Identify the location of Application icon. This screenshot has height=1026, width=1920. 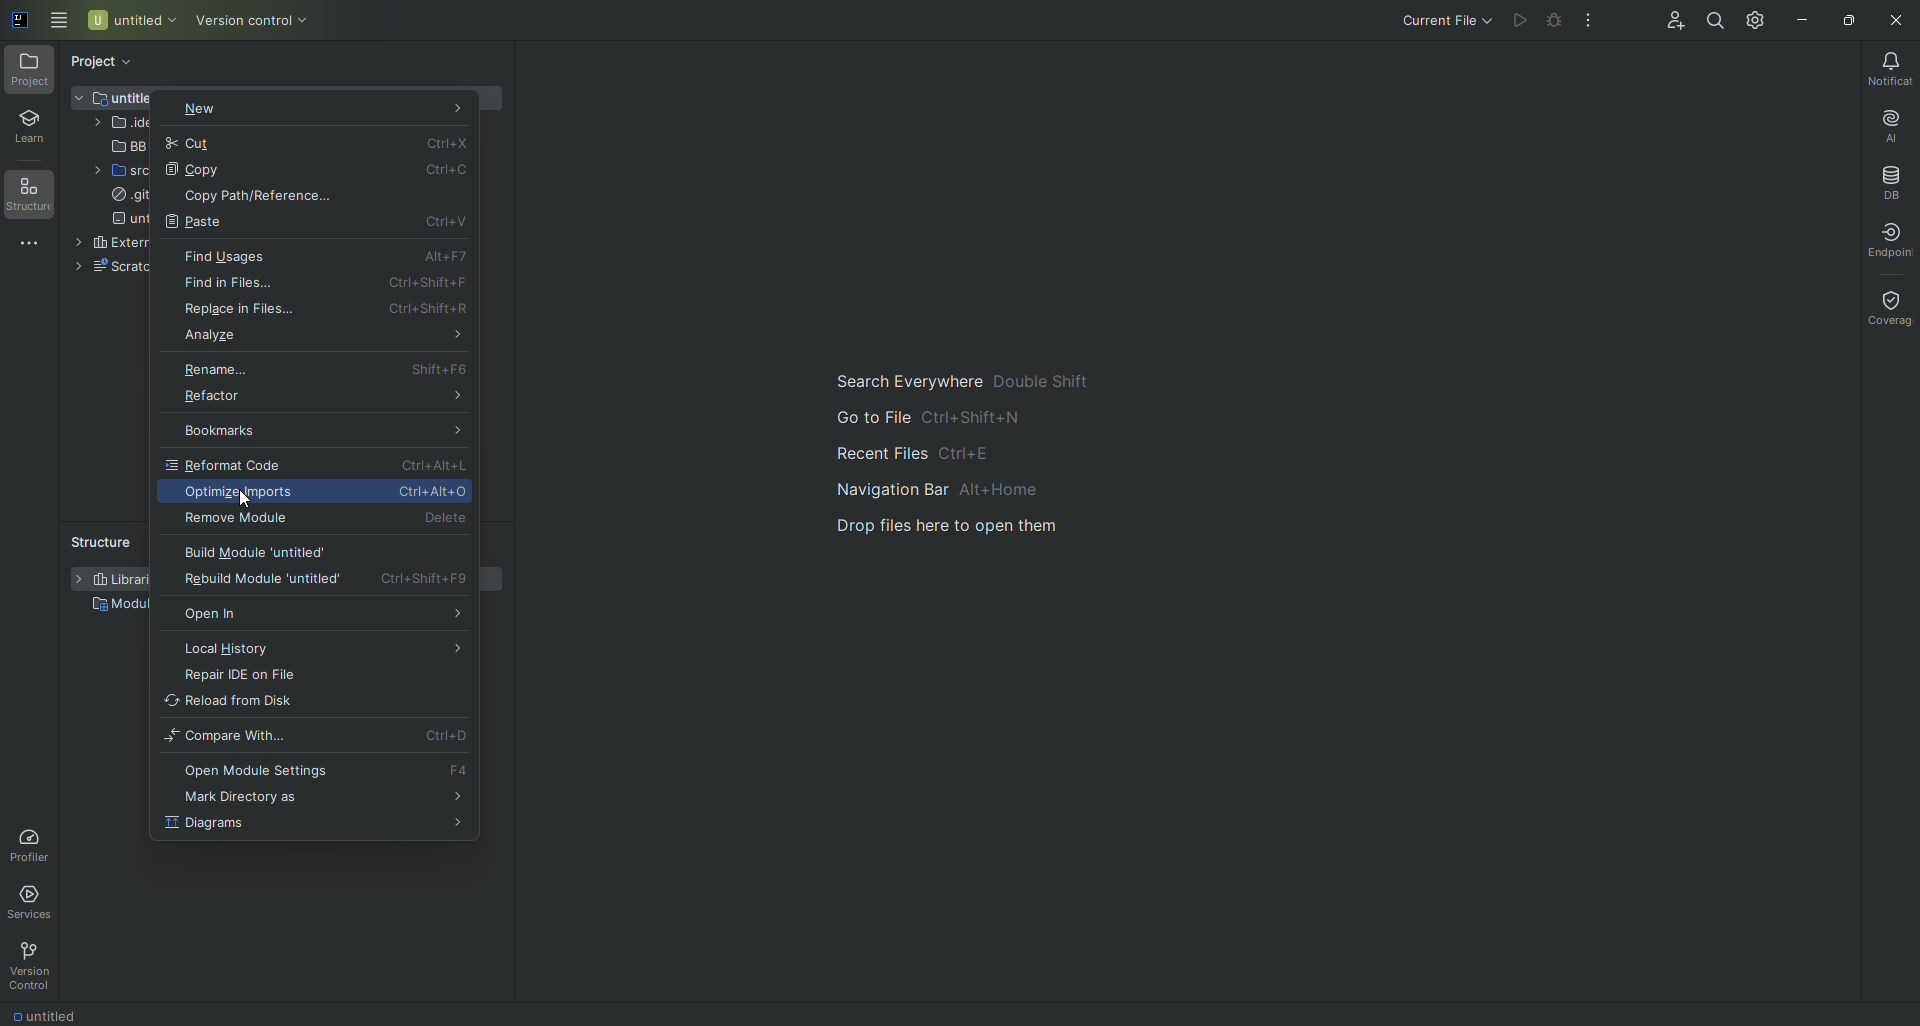
(17, 28).